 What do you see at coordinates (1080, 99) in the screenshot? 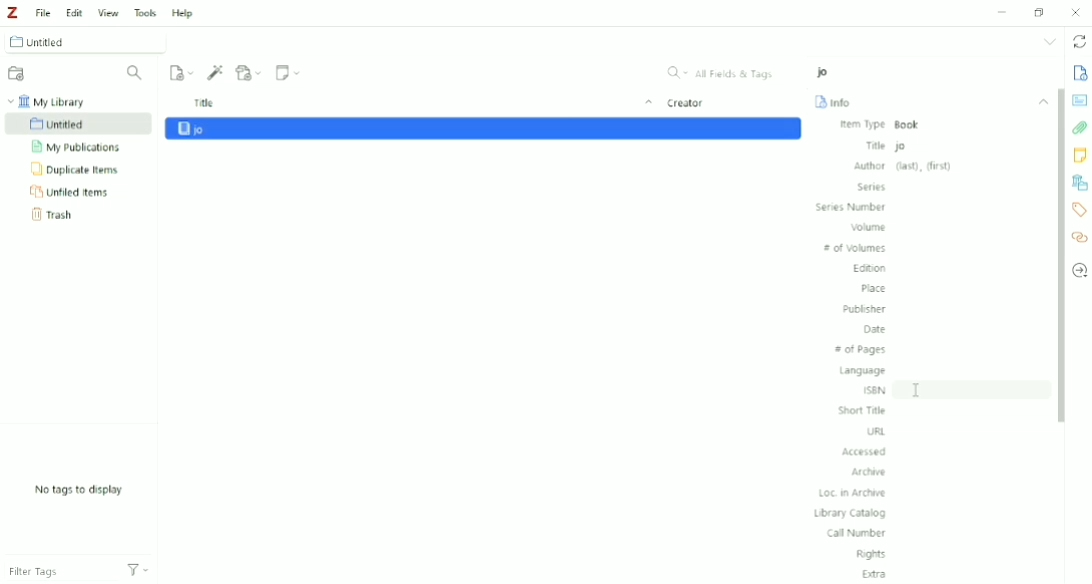
I see `Abstract` at bounding box center [1080, 99].